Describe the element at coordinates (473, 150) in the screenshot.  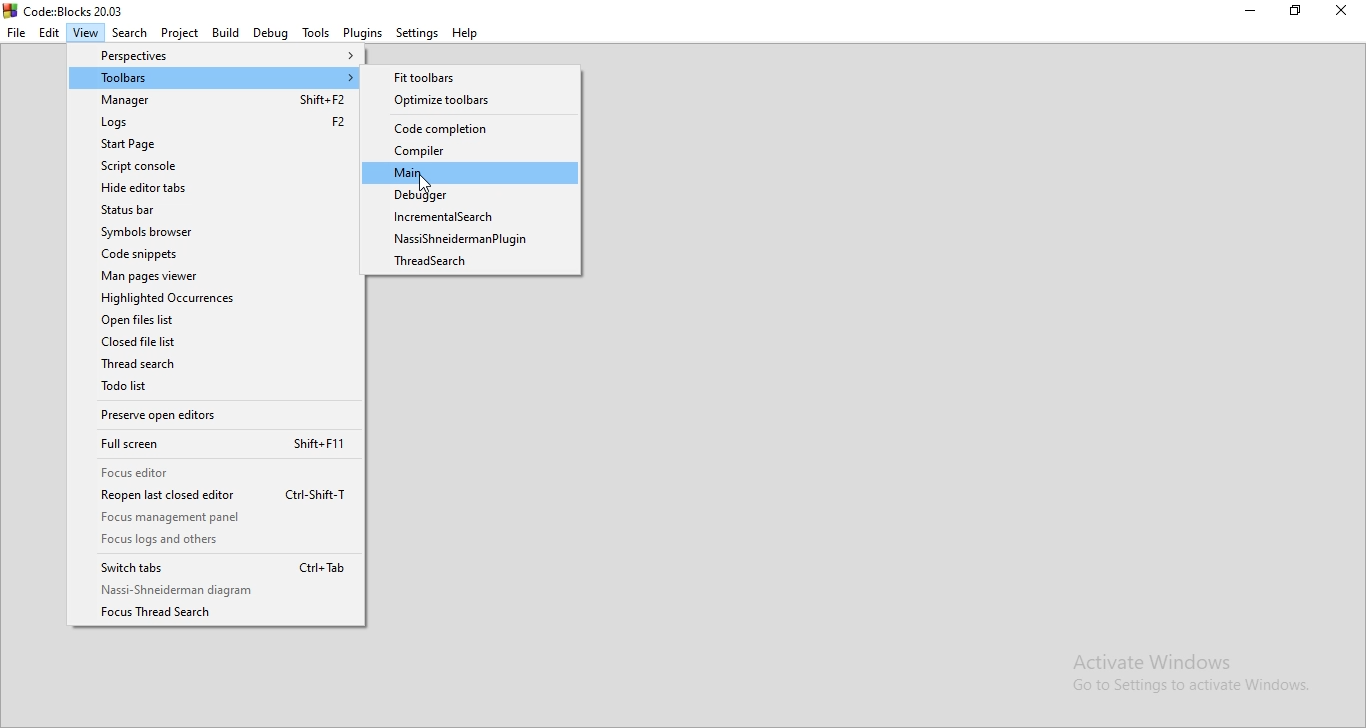
I see `Compiler` at that location.